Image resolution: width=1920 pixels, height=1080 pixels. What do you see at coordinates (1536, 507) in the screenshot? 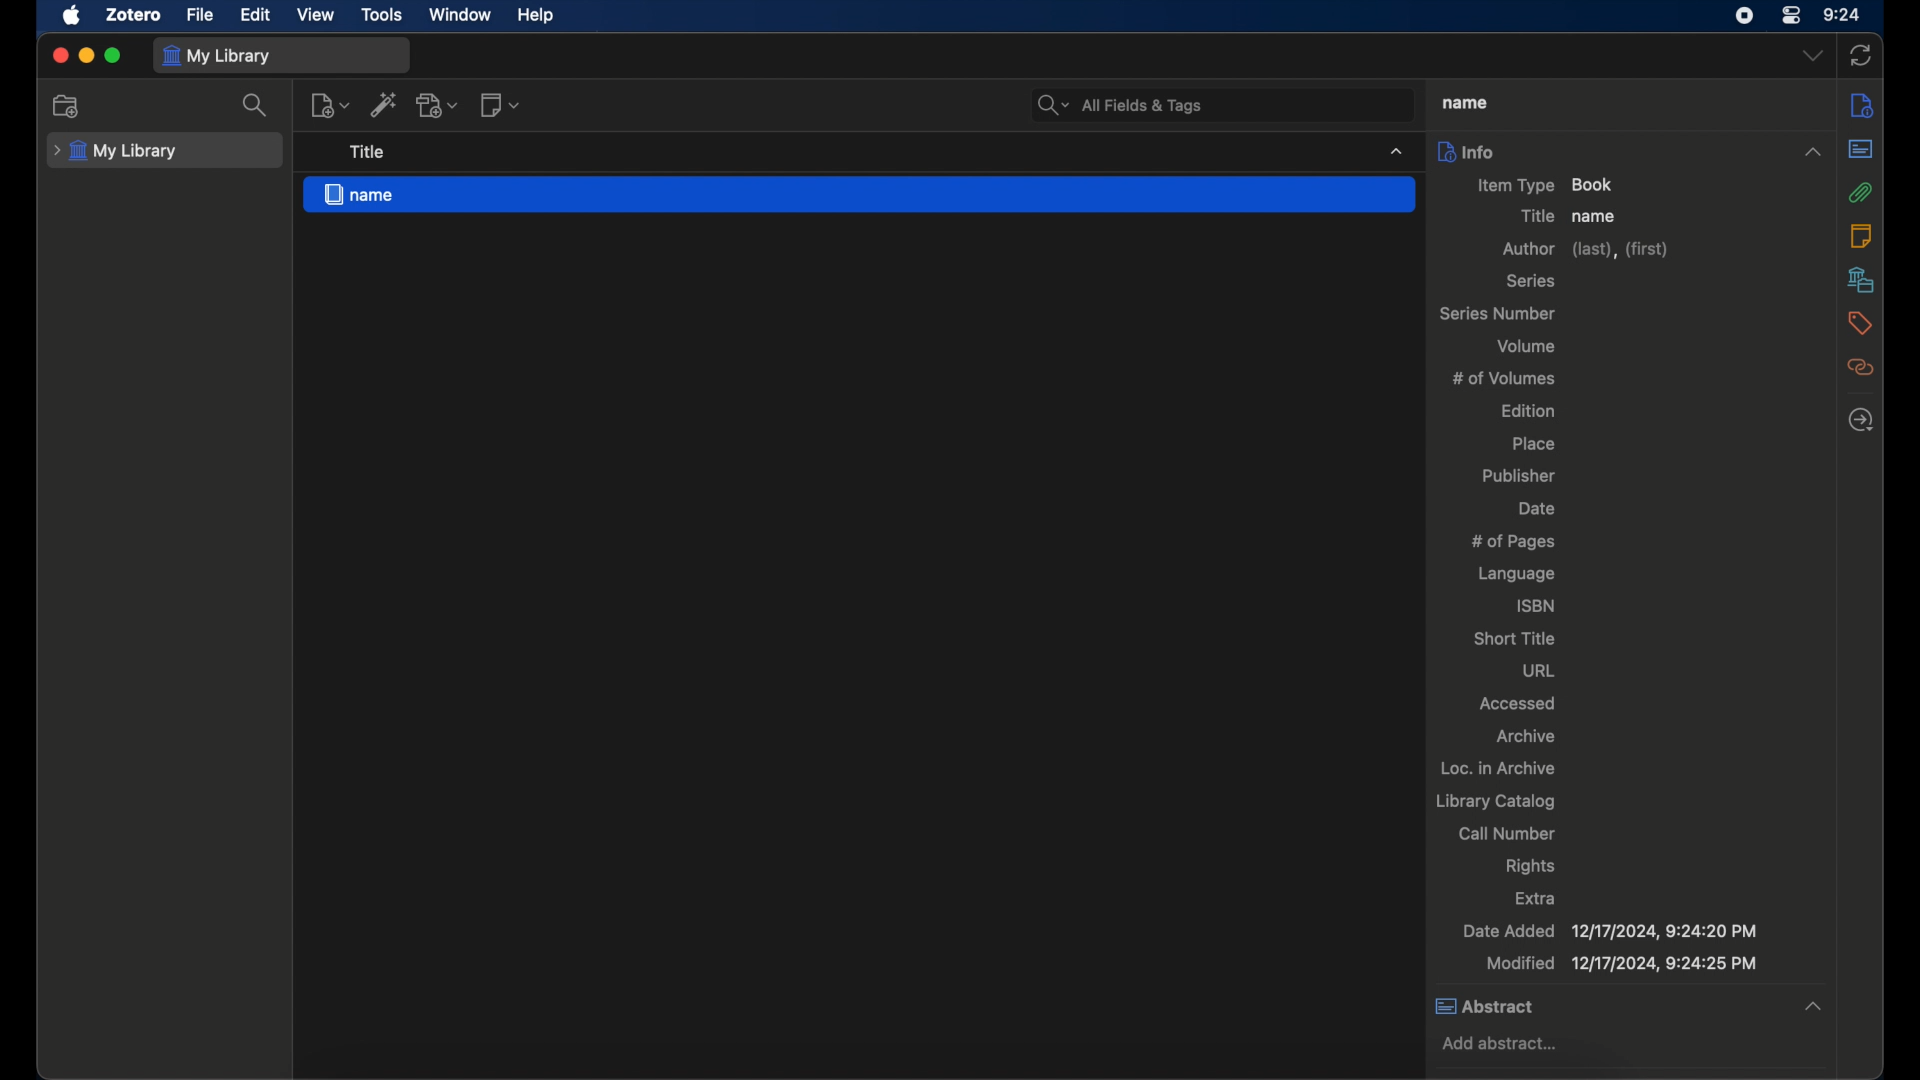
I see `date` at bounding box center [1536, 507].